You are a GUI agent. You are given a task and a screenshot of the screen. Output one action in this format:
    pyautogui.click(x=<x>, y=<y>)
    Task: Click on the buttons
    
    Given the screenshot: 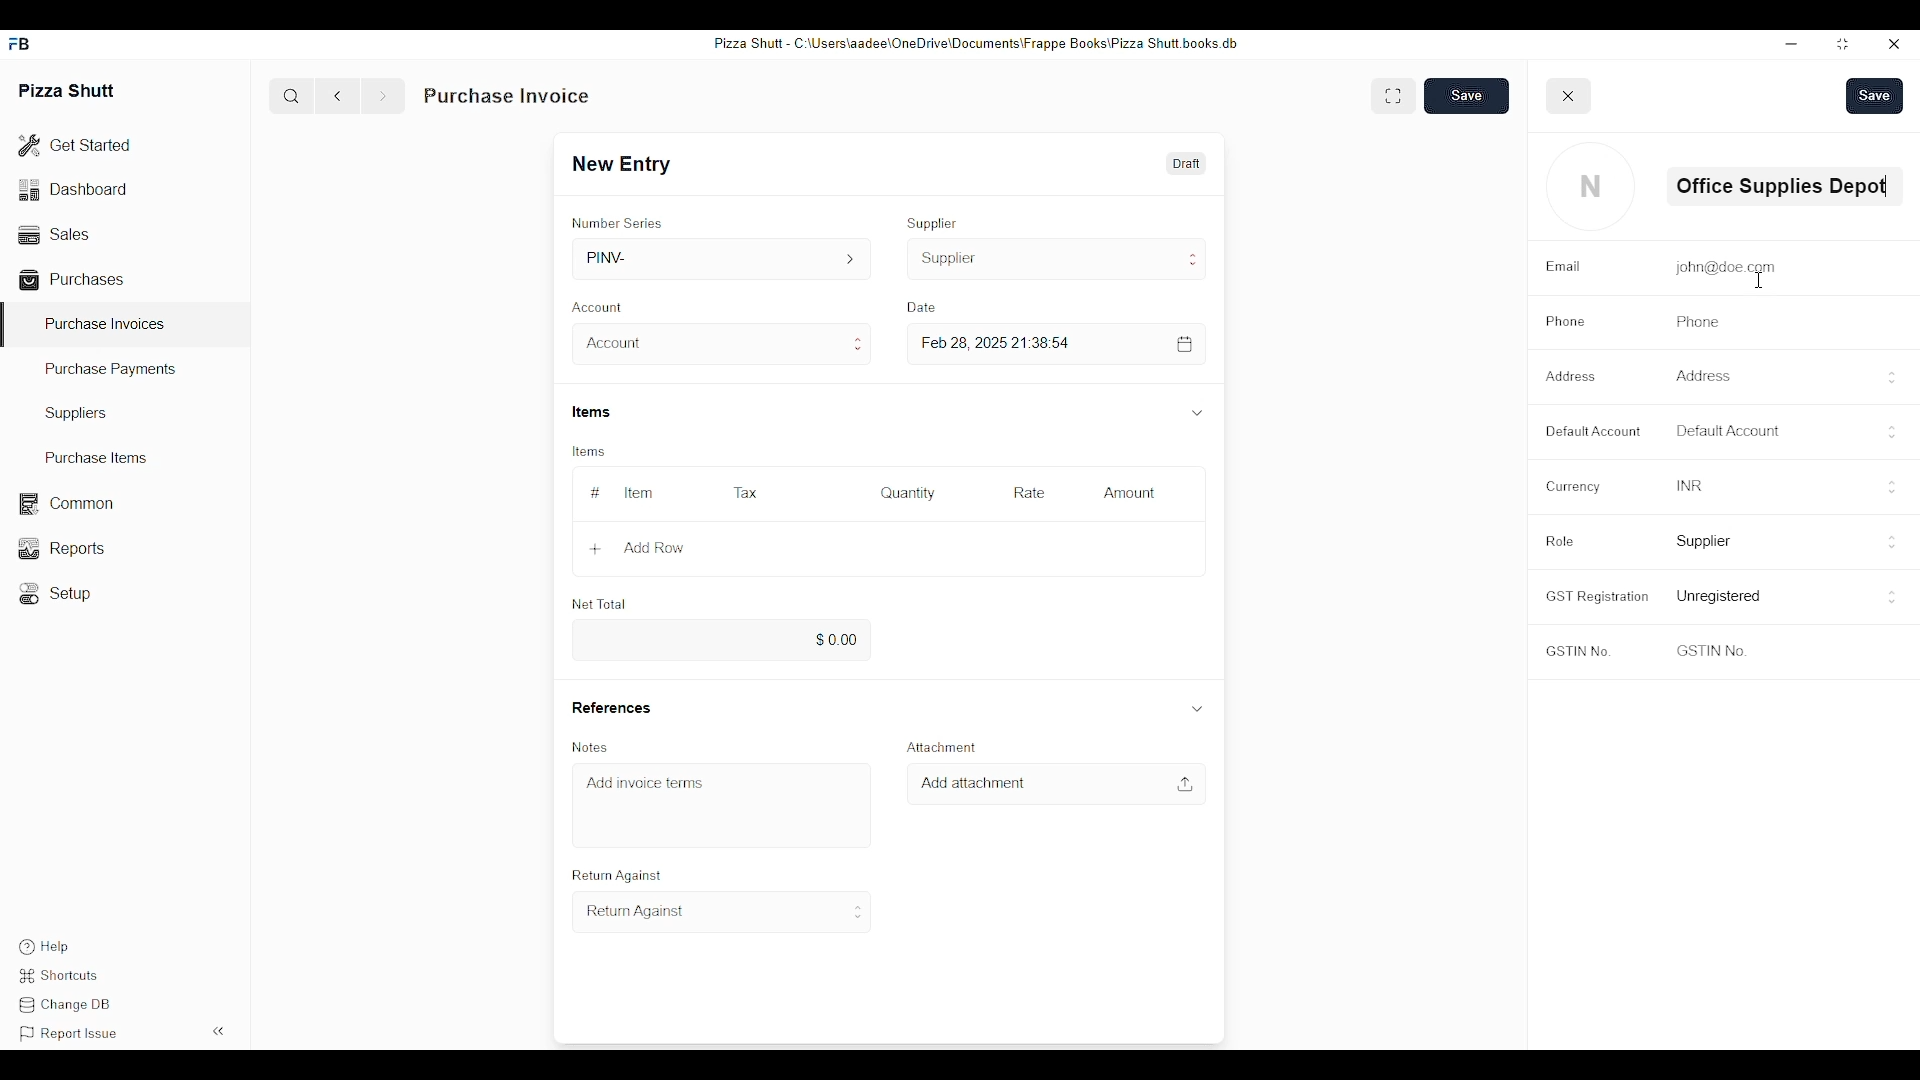 What is the action you would take?
    pyautogui.click(x=1888, y=432)
    